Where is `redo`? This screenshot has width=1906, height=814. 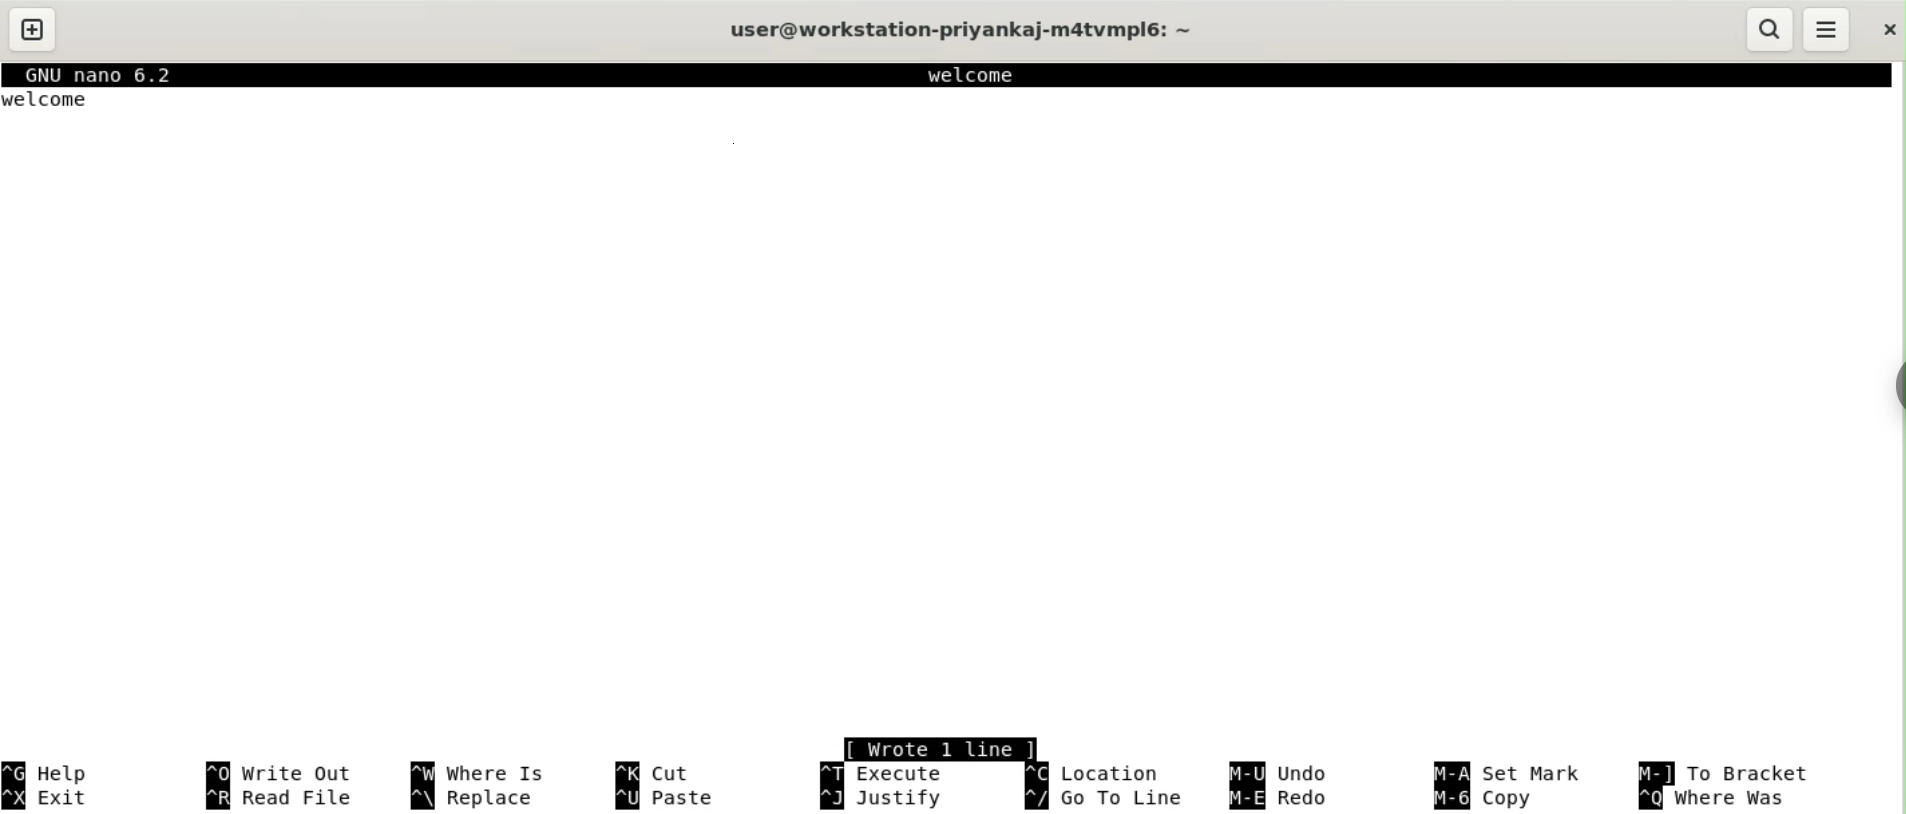 redo is located at coordinates (1286, 799).